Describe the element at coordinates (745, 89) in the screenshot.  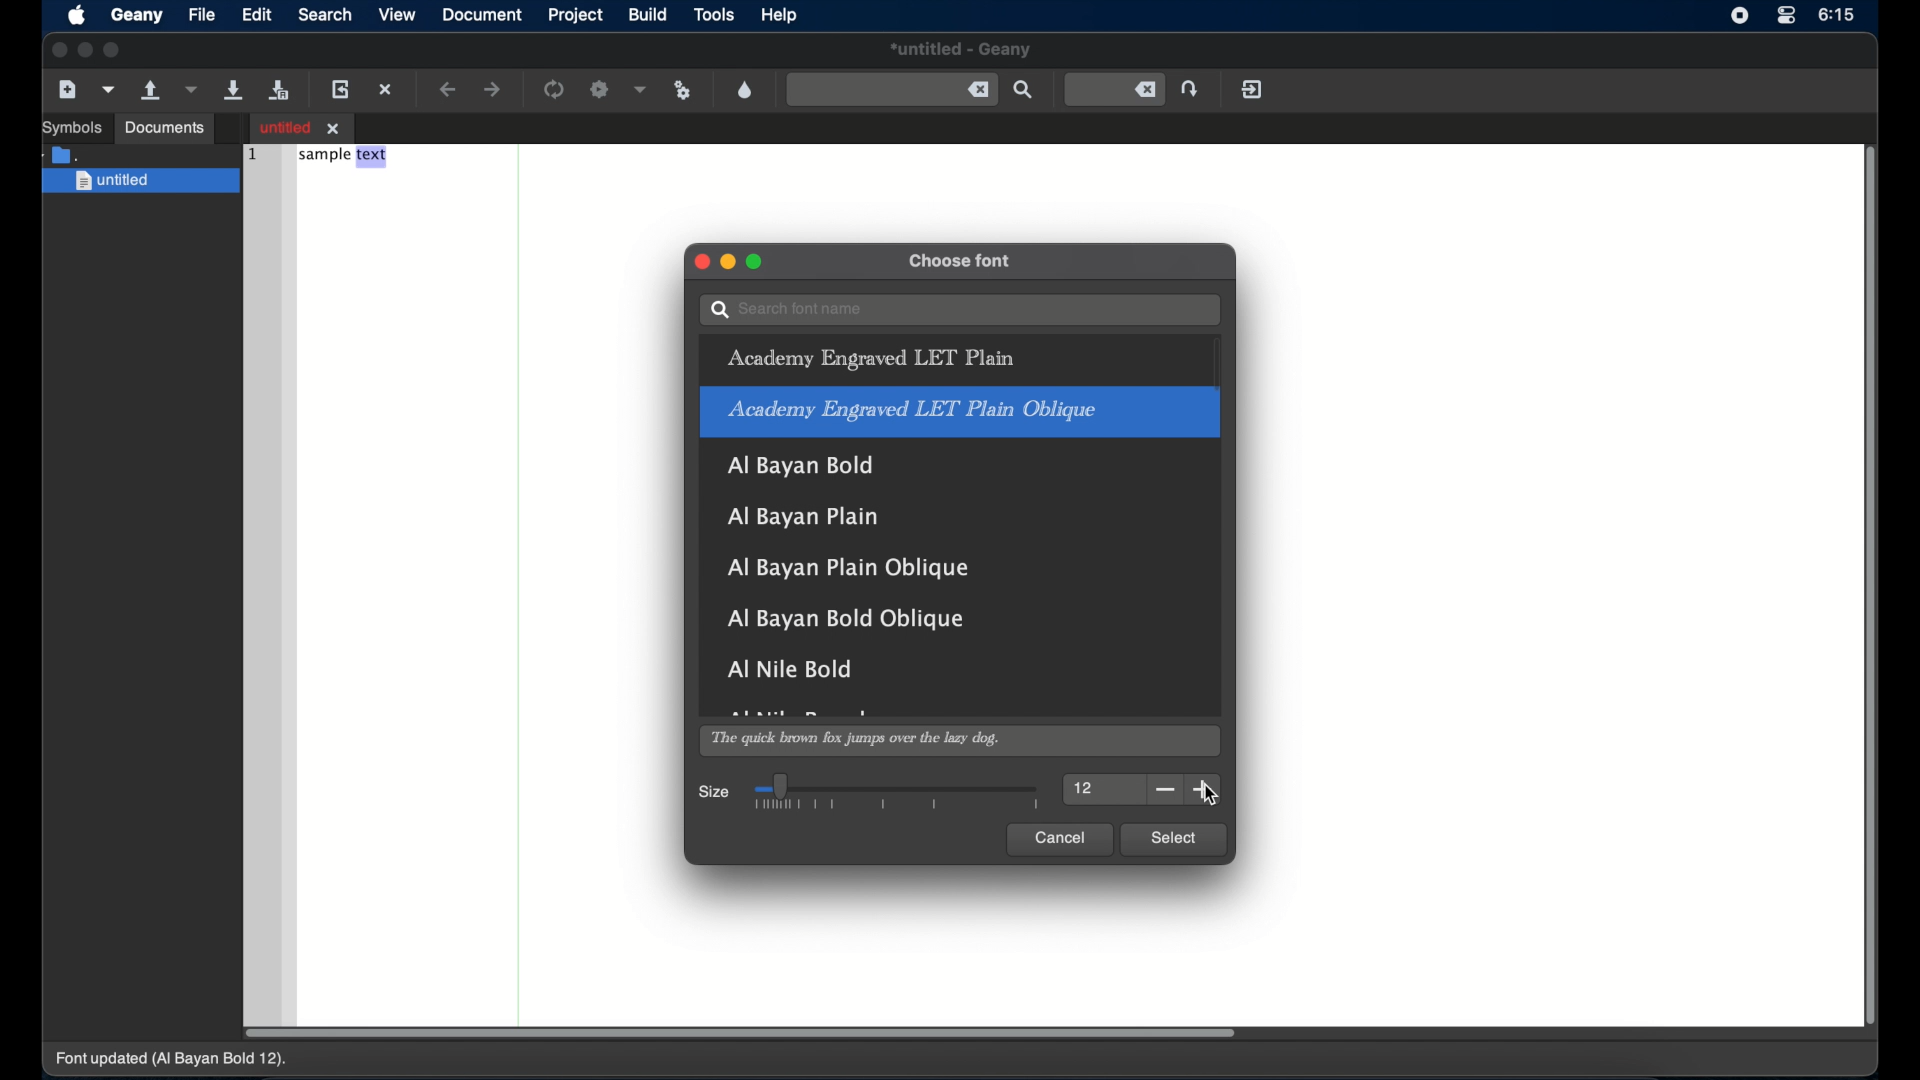
I see `open a color chooser dialogue` at that location.